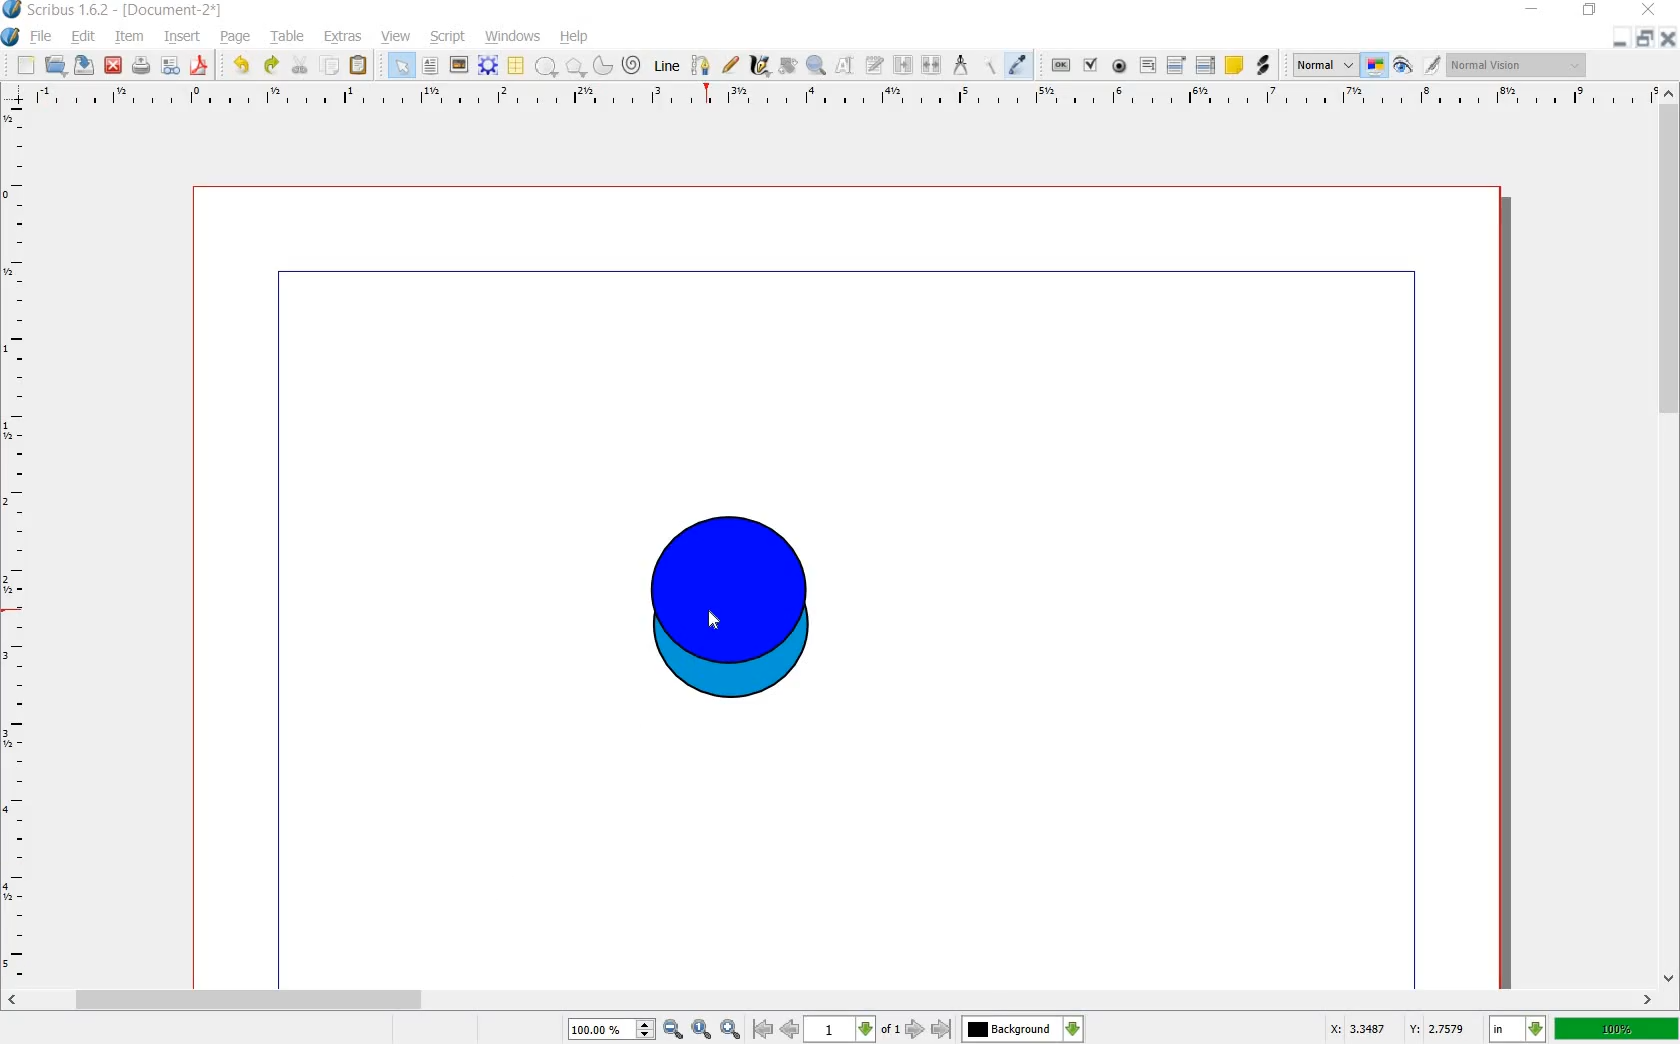  I want to click on cursor, so click(718, 622).